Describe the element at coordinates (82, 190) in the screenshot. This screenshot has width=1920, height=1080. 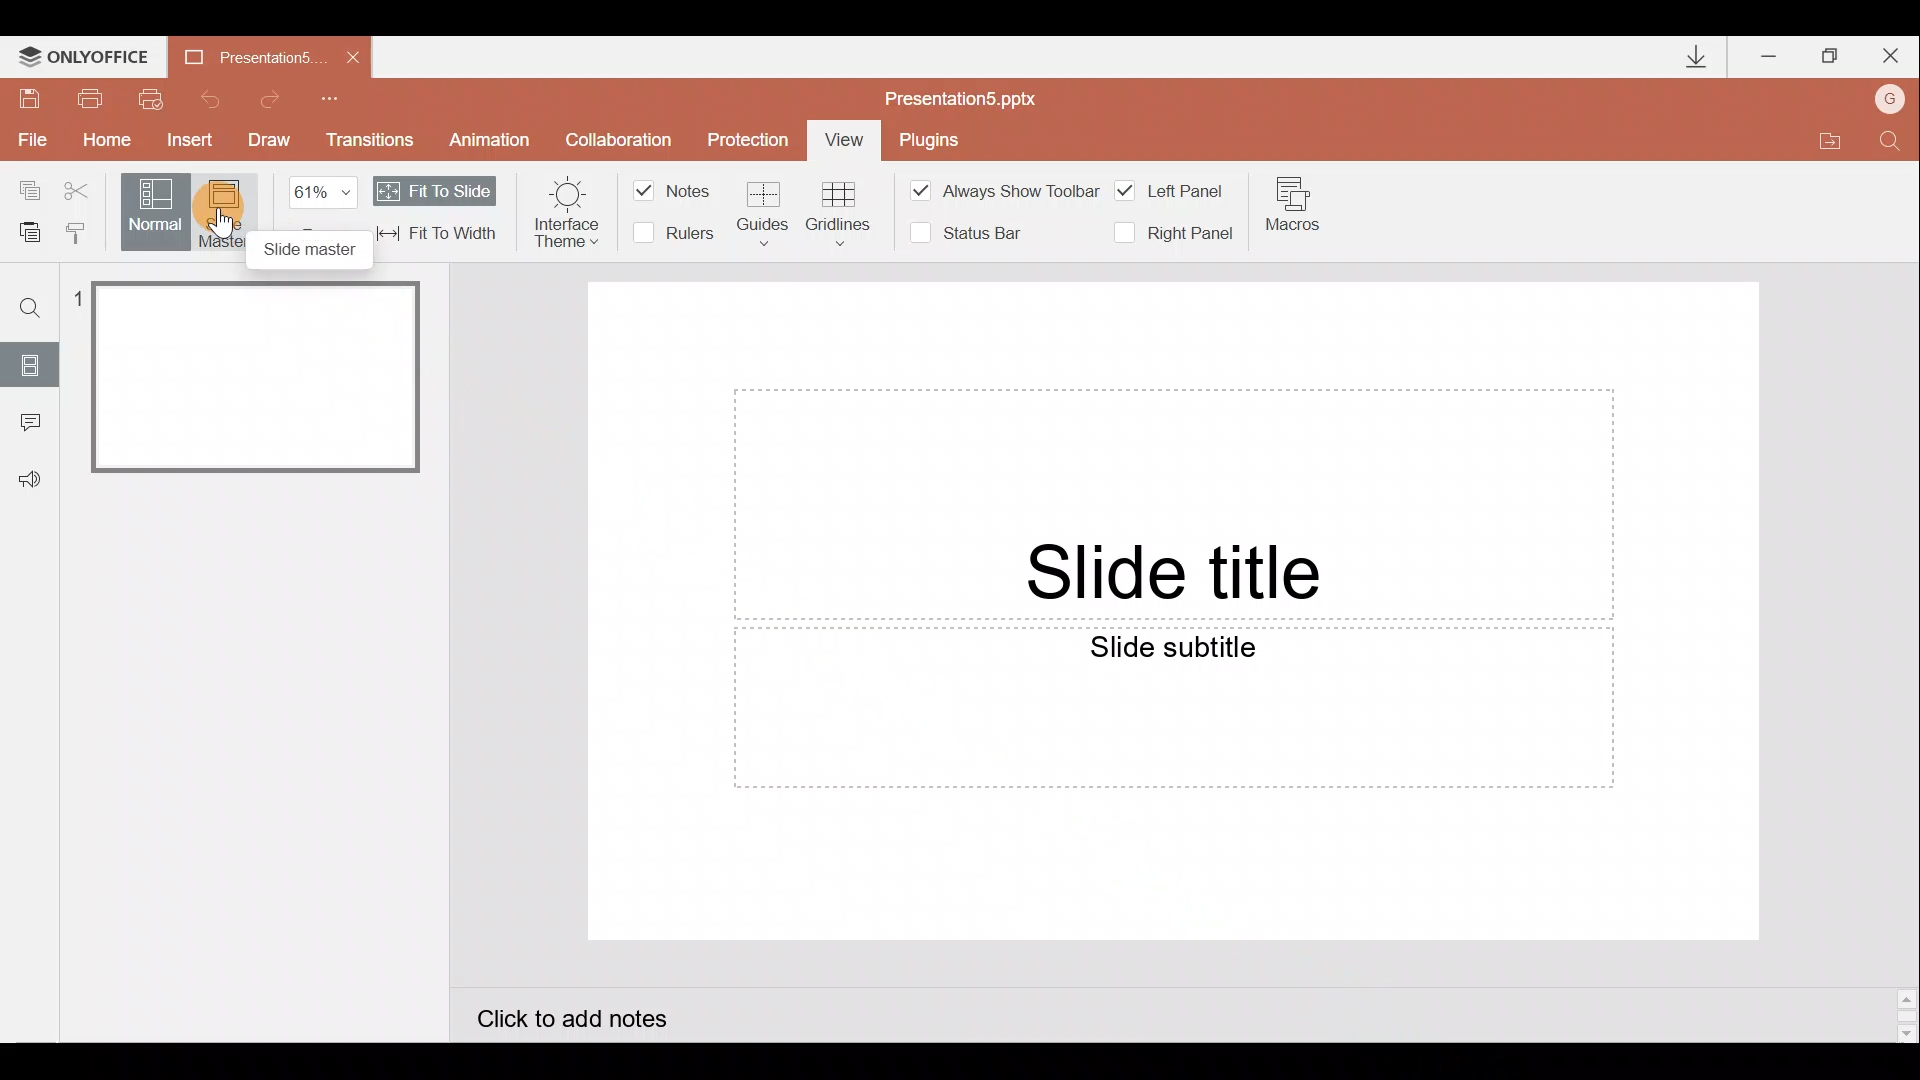
I see `Cut` at that location.